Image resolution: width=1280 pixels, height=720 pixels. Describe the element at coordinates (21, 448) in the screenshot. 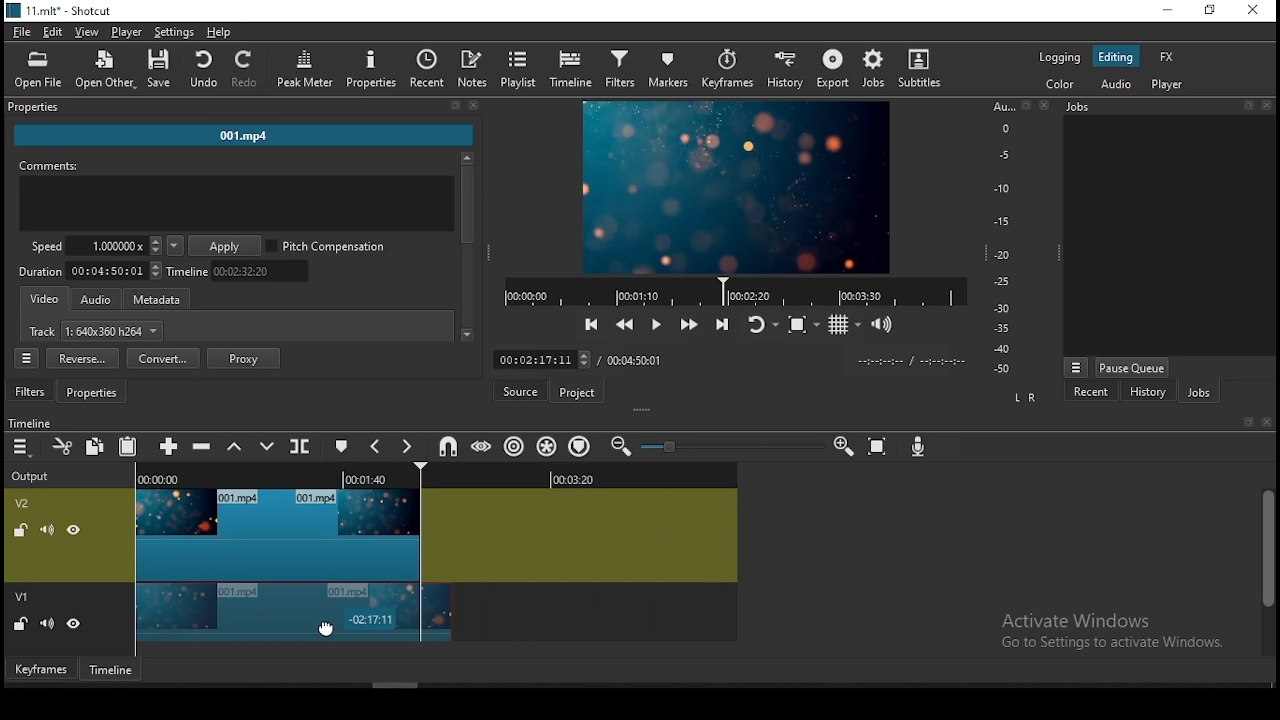

I see `timeline menu` at that location.